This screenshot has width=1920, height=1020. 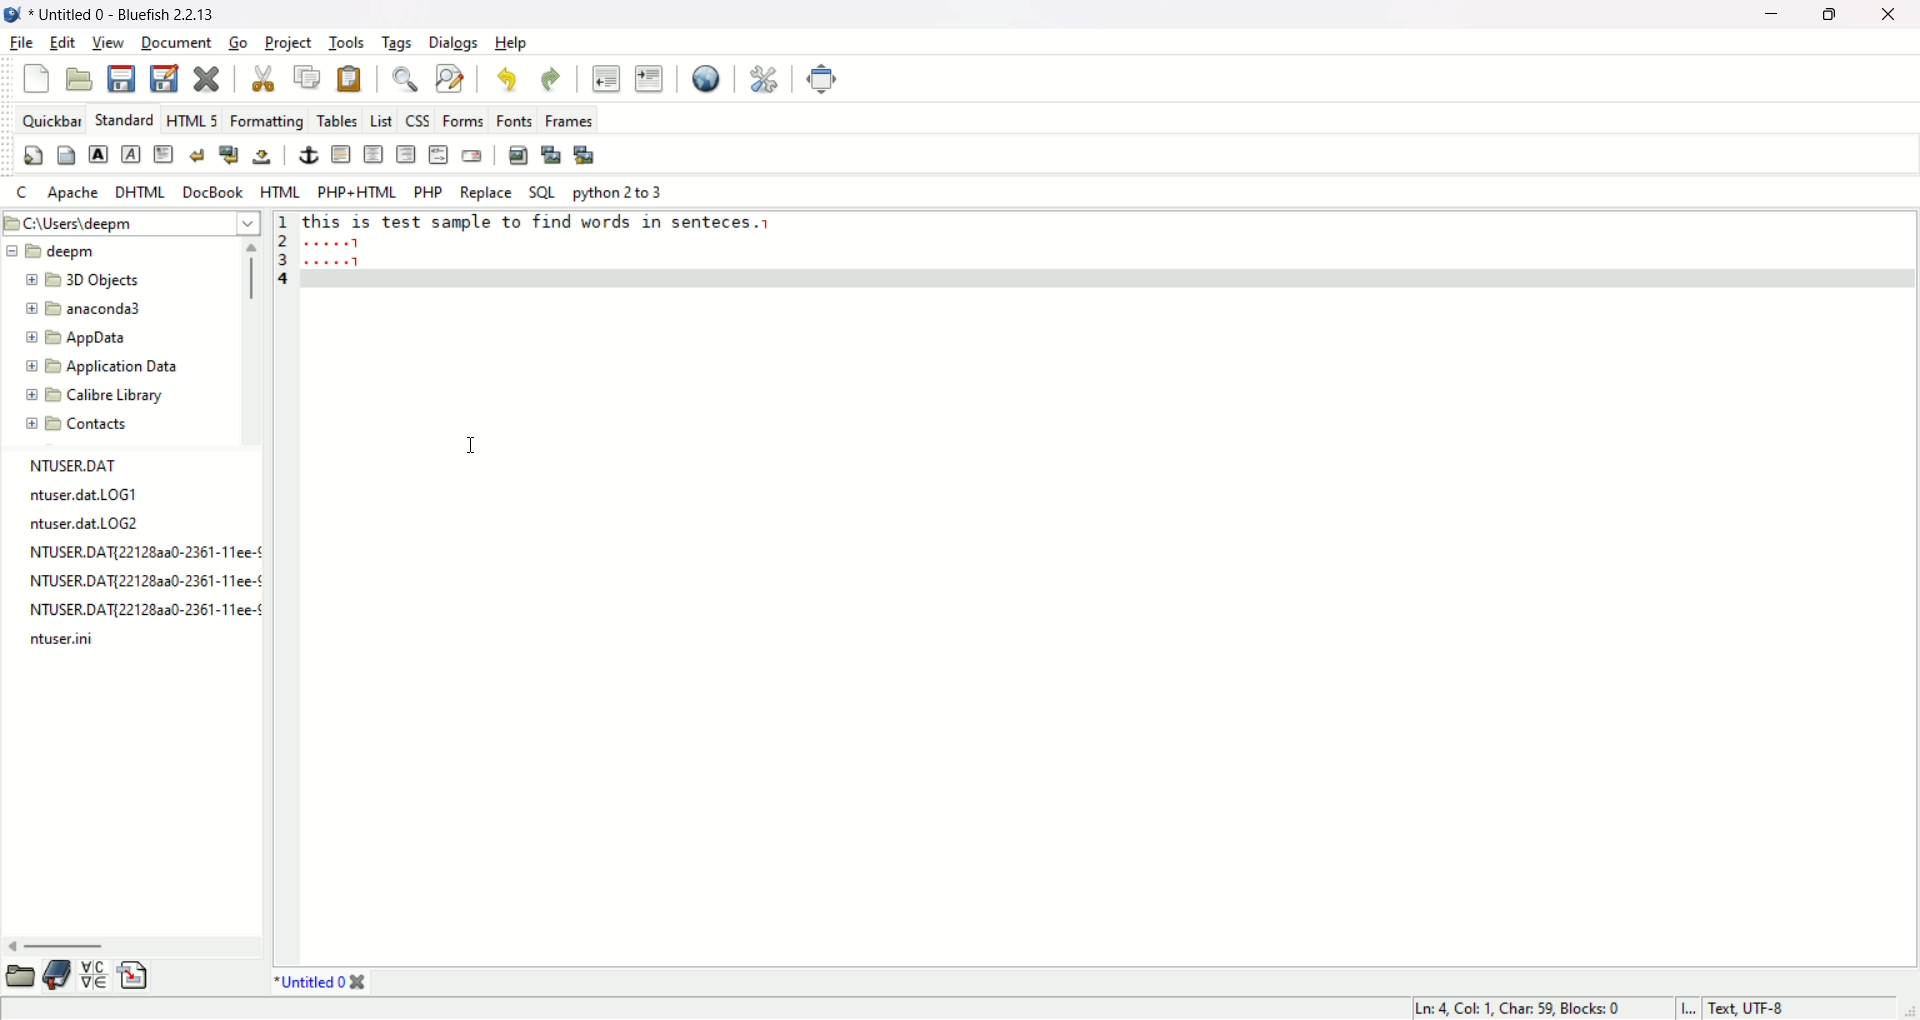 What do you see at coordinates (62, 42) in the screenshot?
I see `edit` at bounding box center [62, 42].